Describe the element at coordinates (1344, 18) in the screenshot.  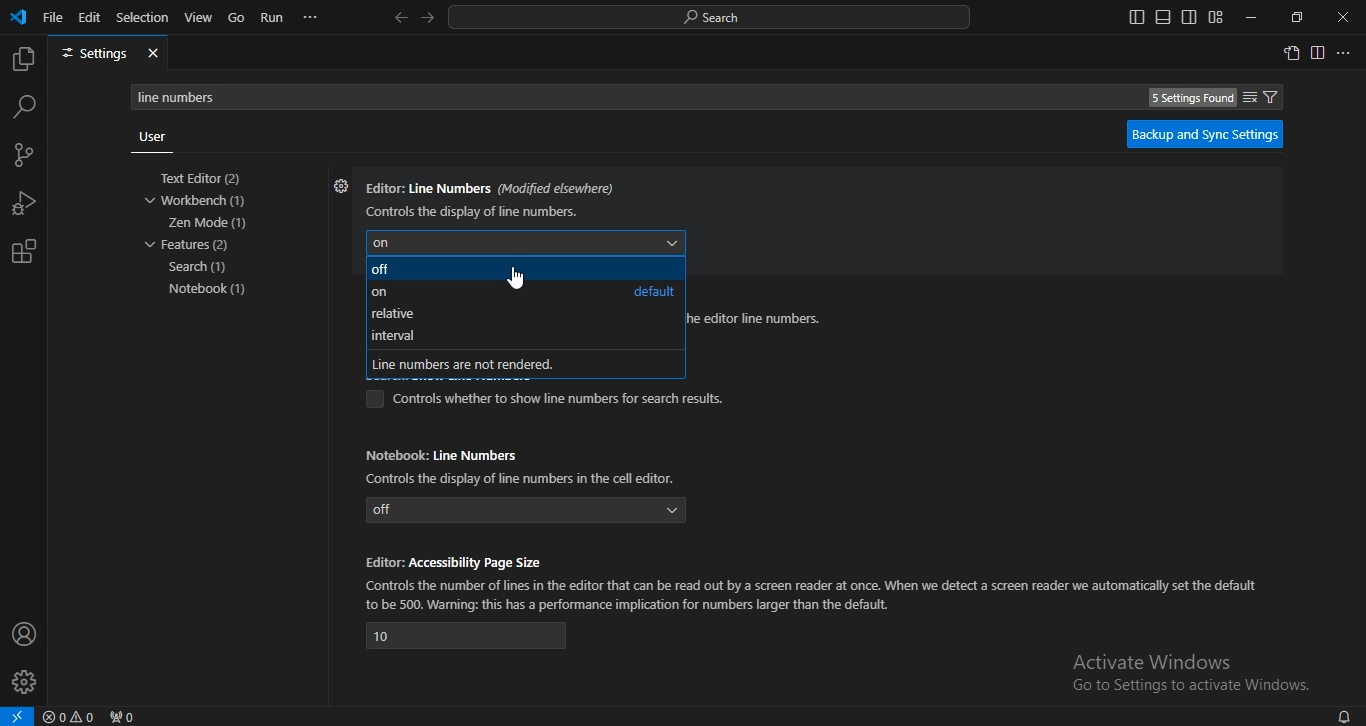
I see `close` at that location.